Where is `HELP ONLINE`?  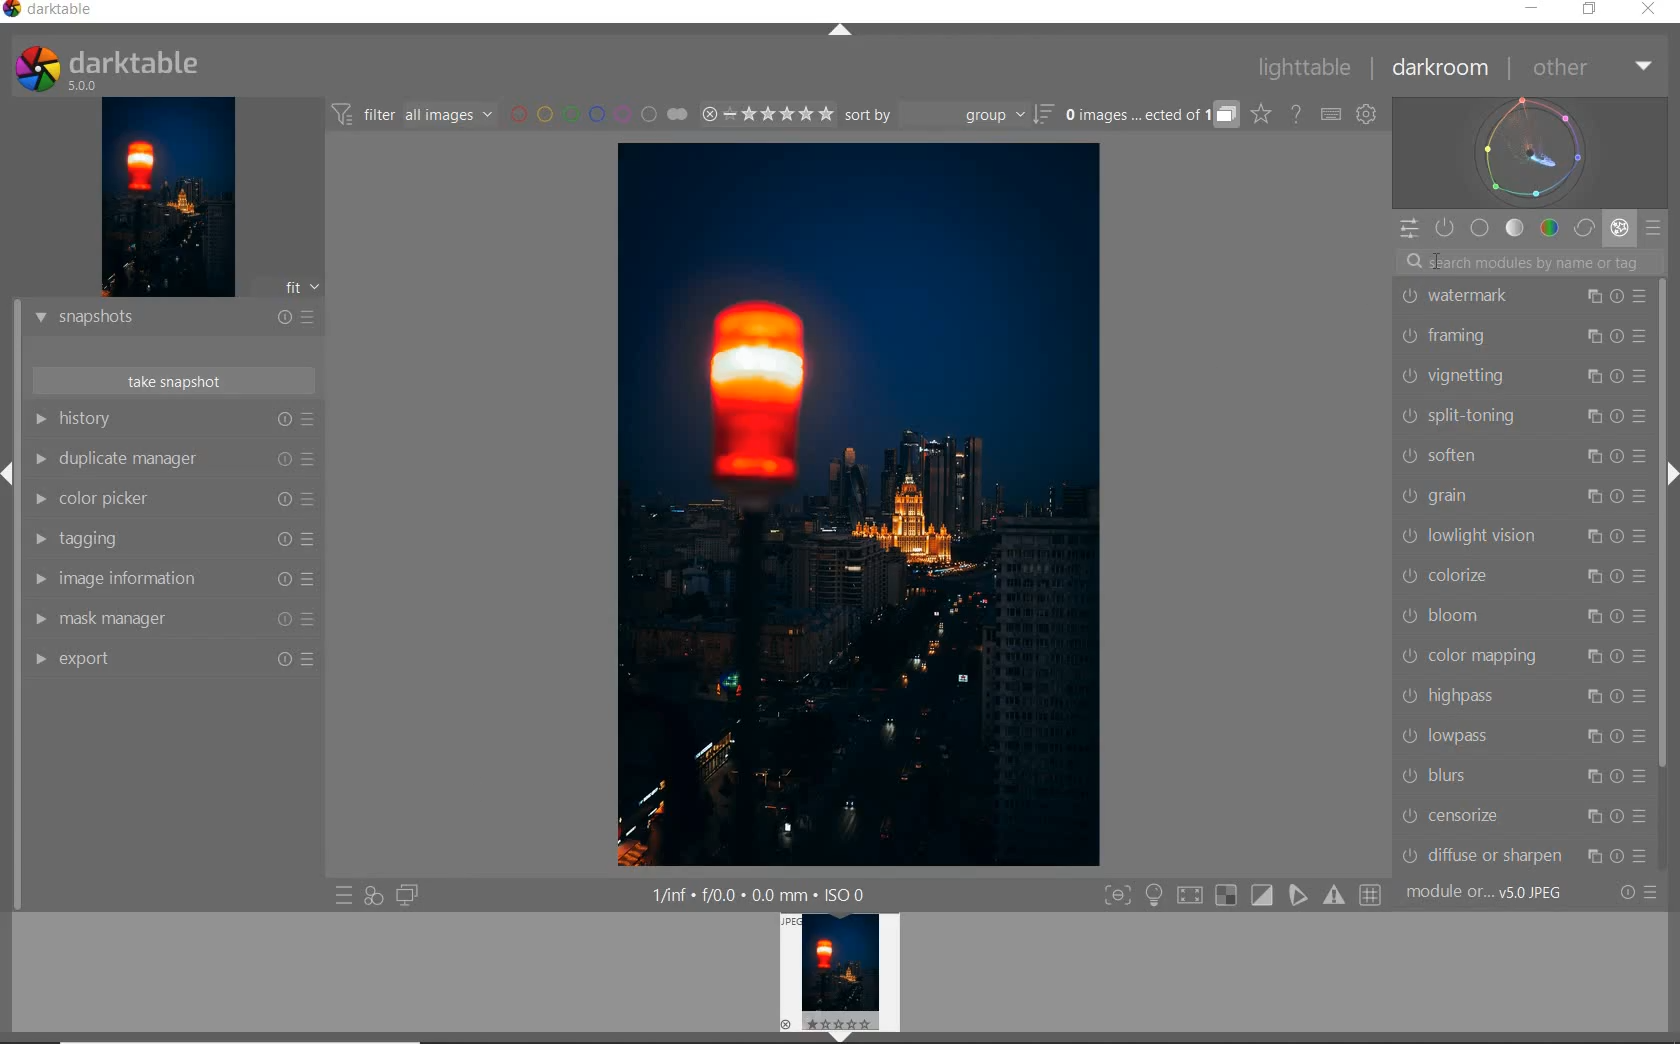 HELP ONLINE is located at coordinates (1295, 113).